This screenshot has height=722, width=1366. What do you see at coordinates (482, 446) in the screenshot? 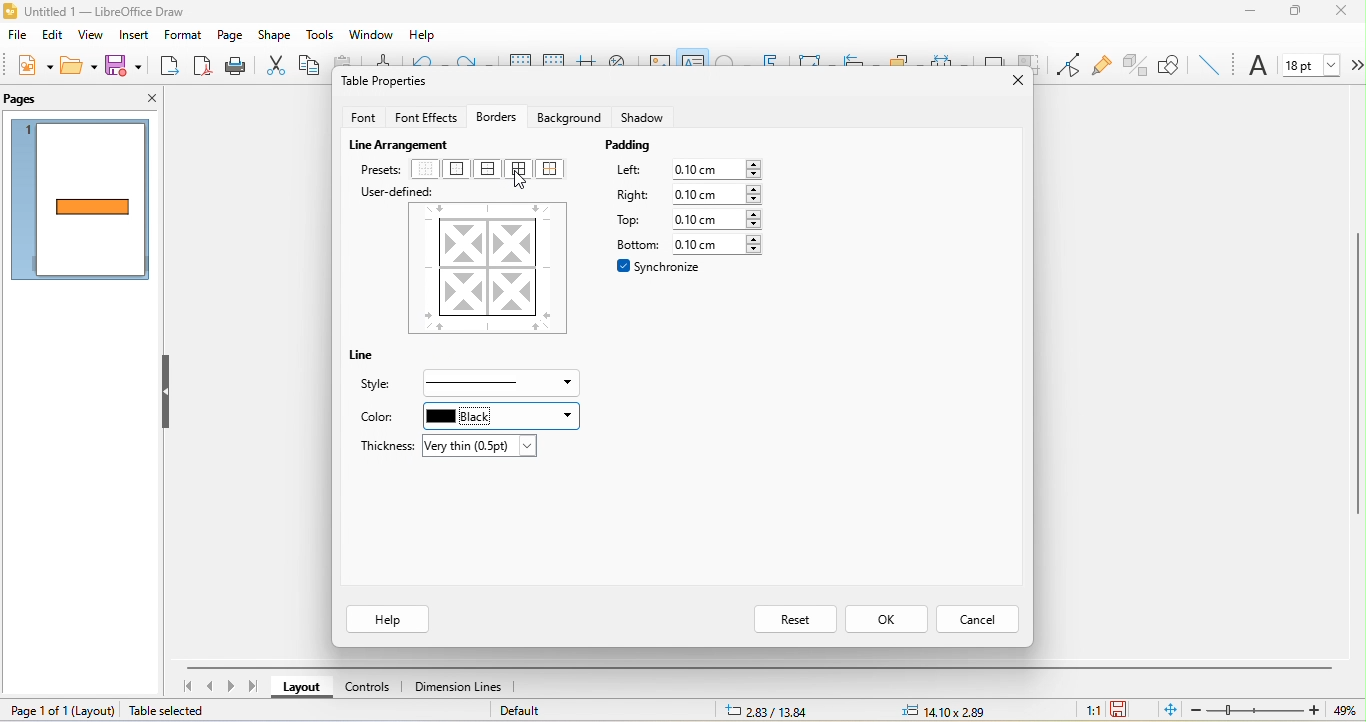
I see `very thin` at bounding box center [482, 446].